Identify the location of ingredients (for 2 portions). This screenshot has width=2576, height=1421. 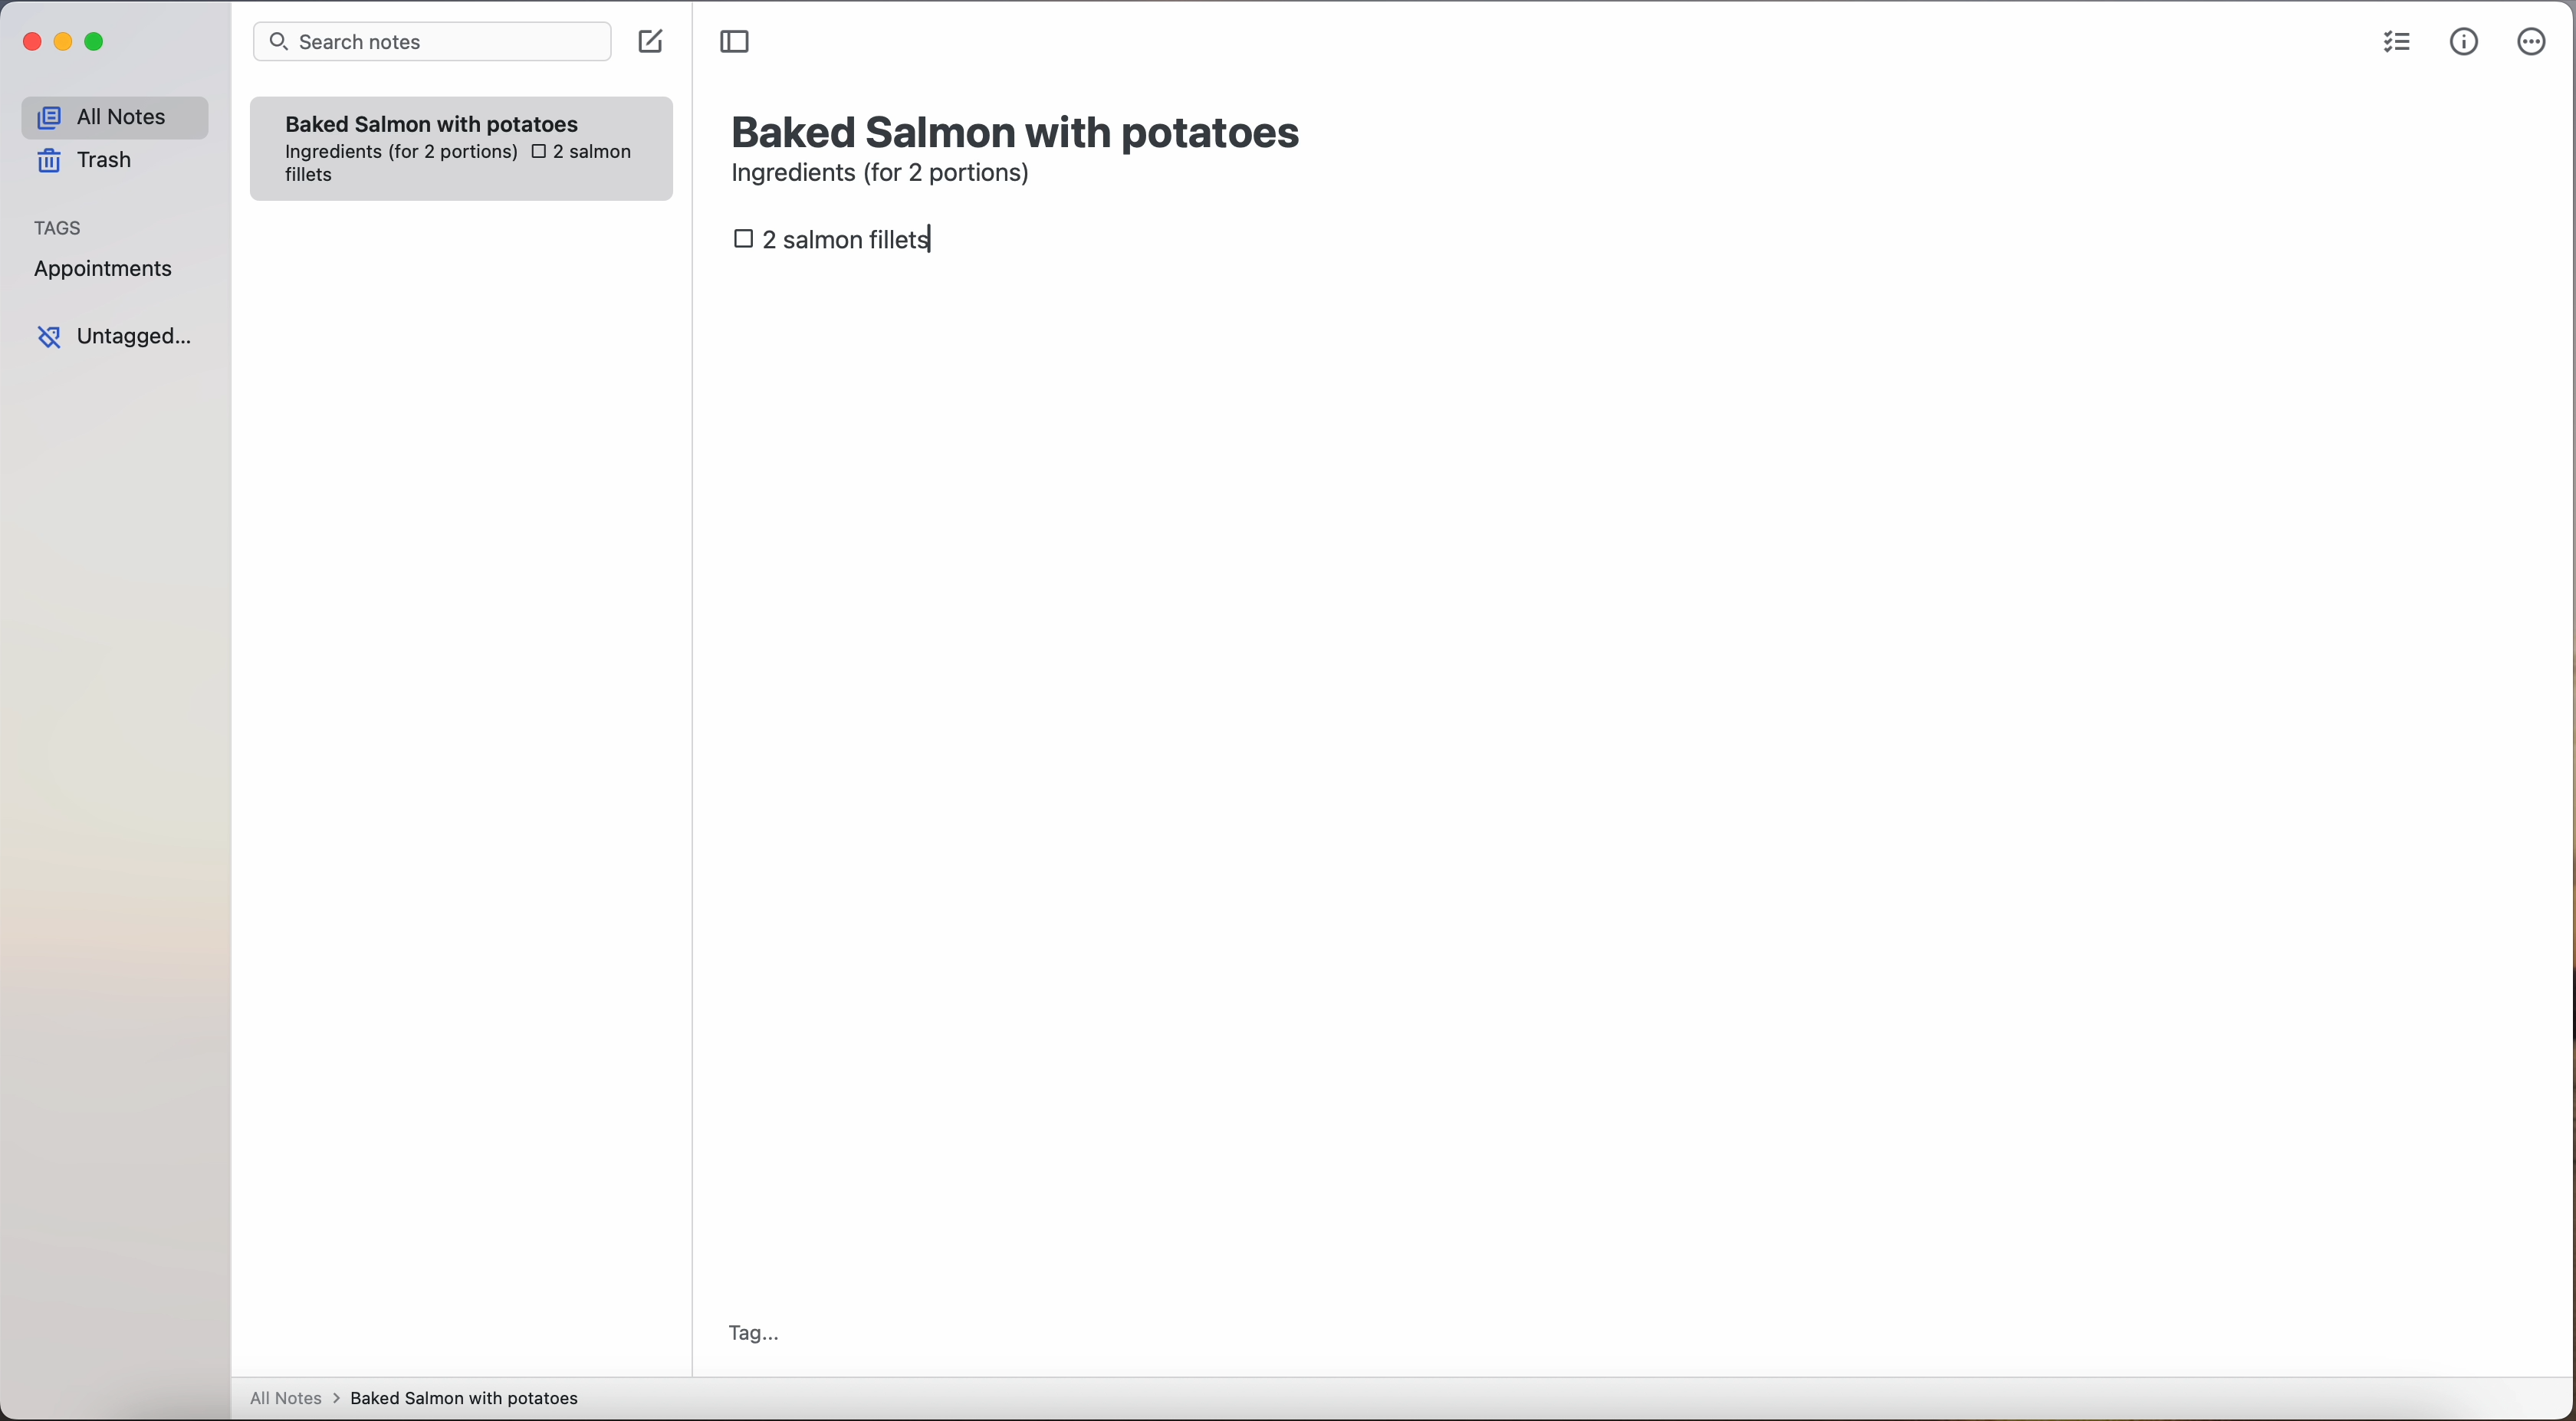
(887, 176).